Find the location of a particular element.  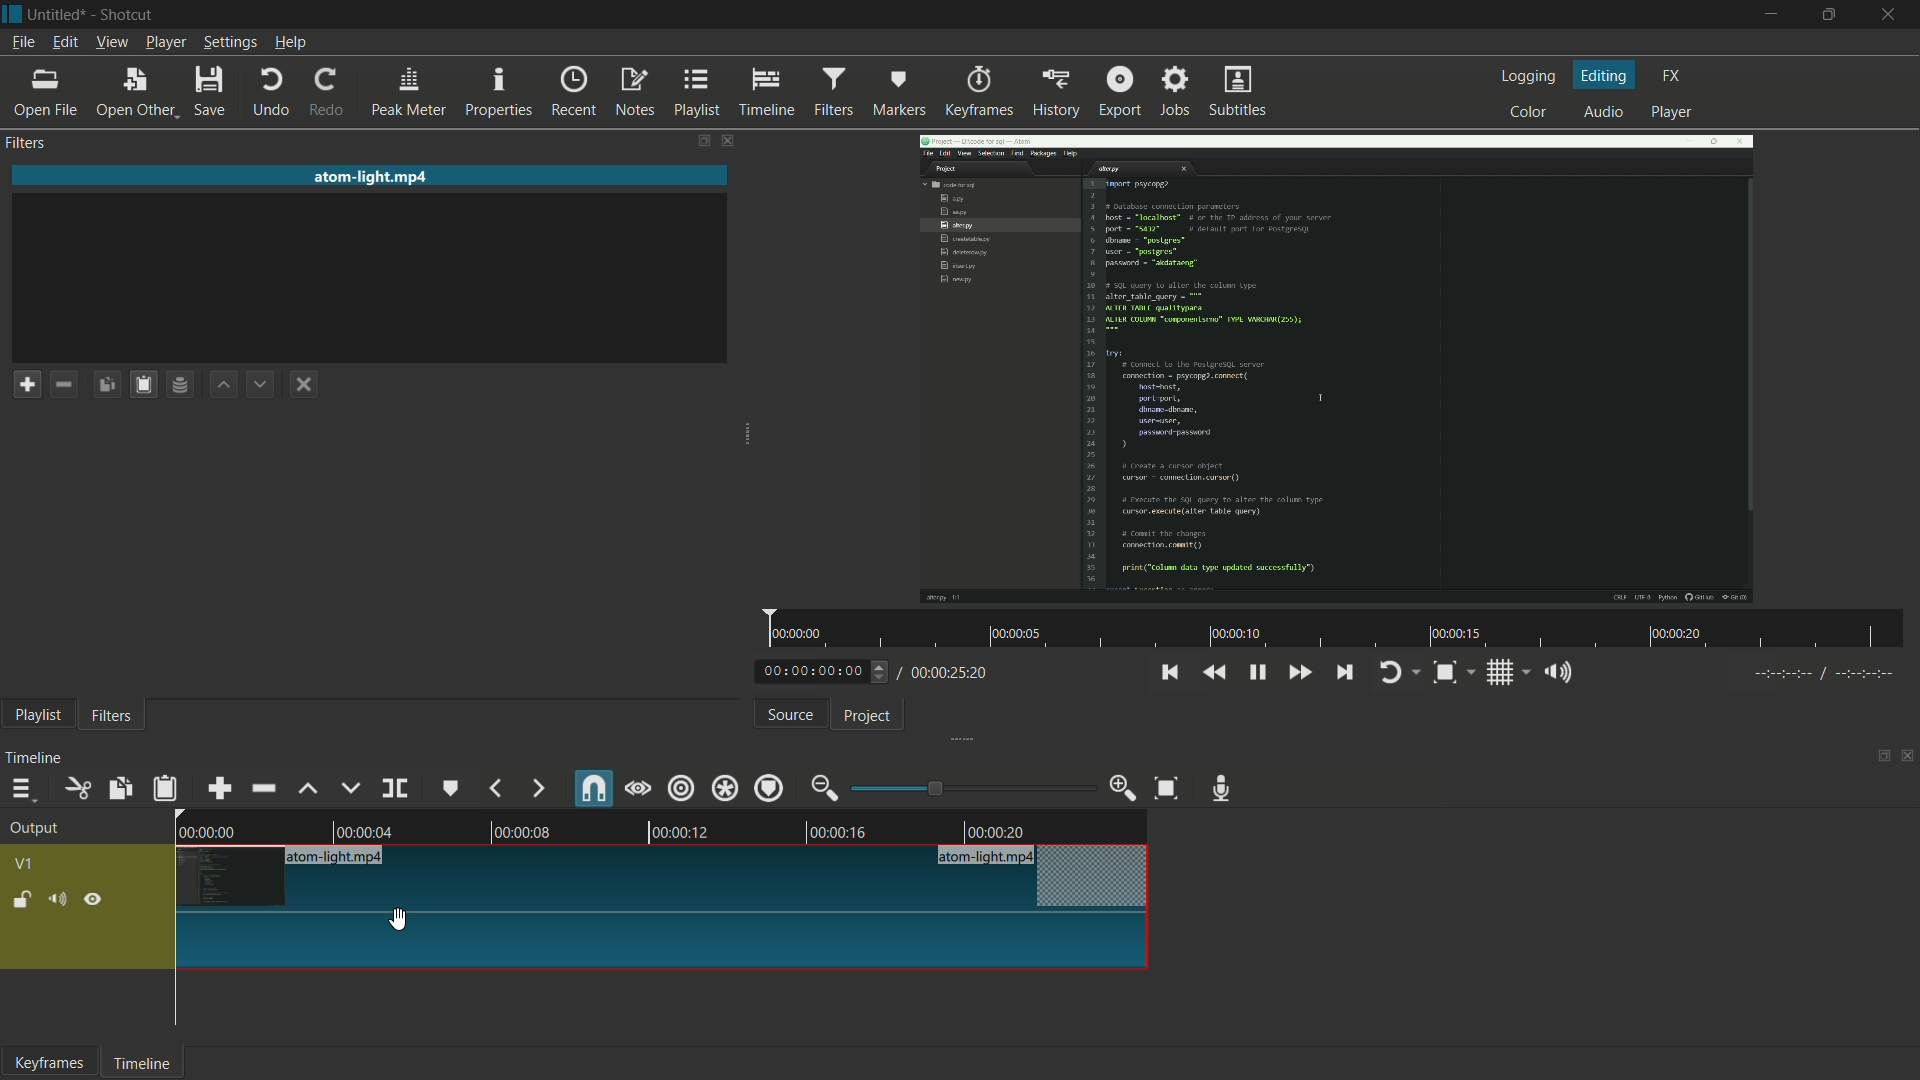

close timeline pane is located at coordinates (1908, 757).